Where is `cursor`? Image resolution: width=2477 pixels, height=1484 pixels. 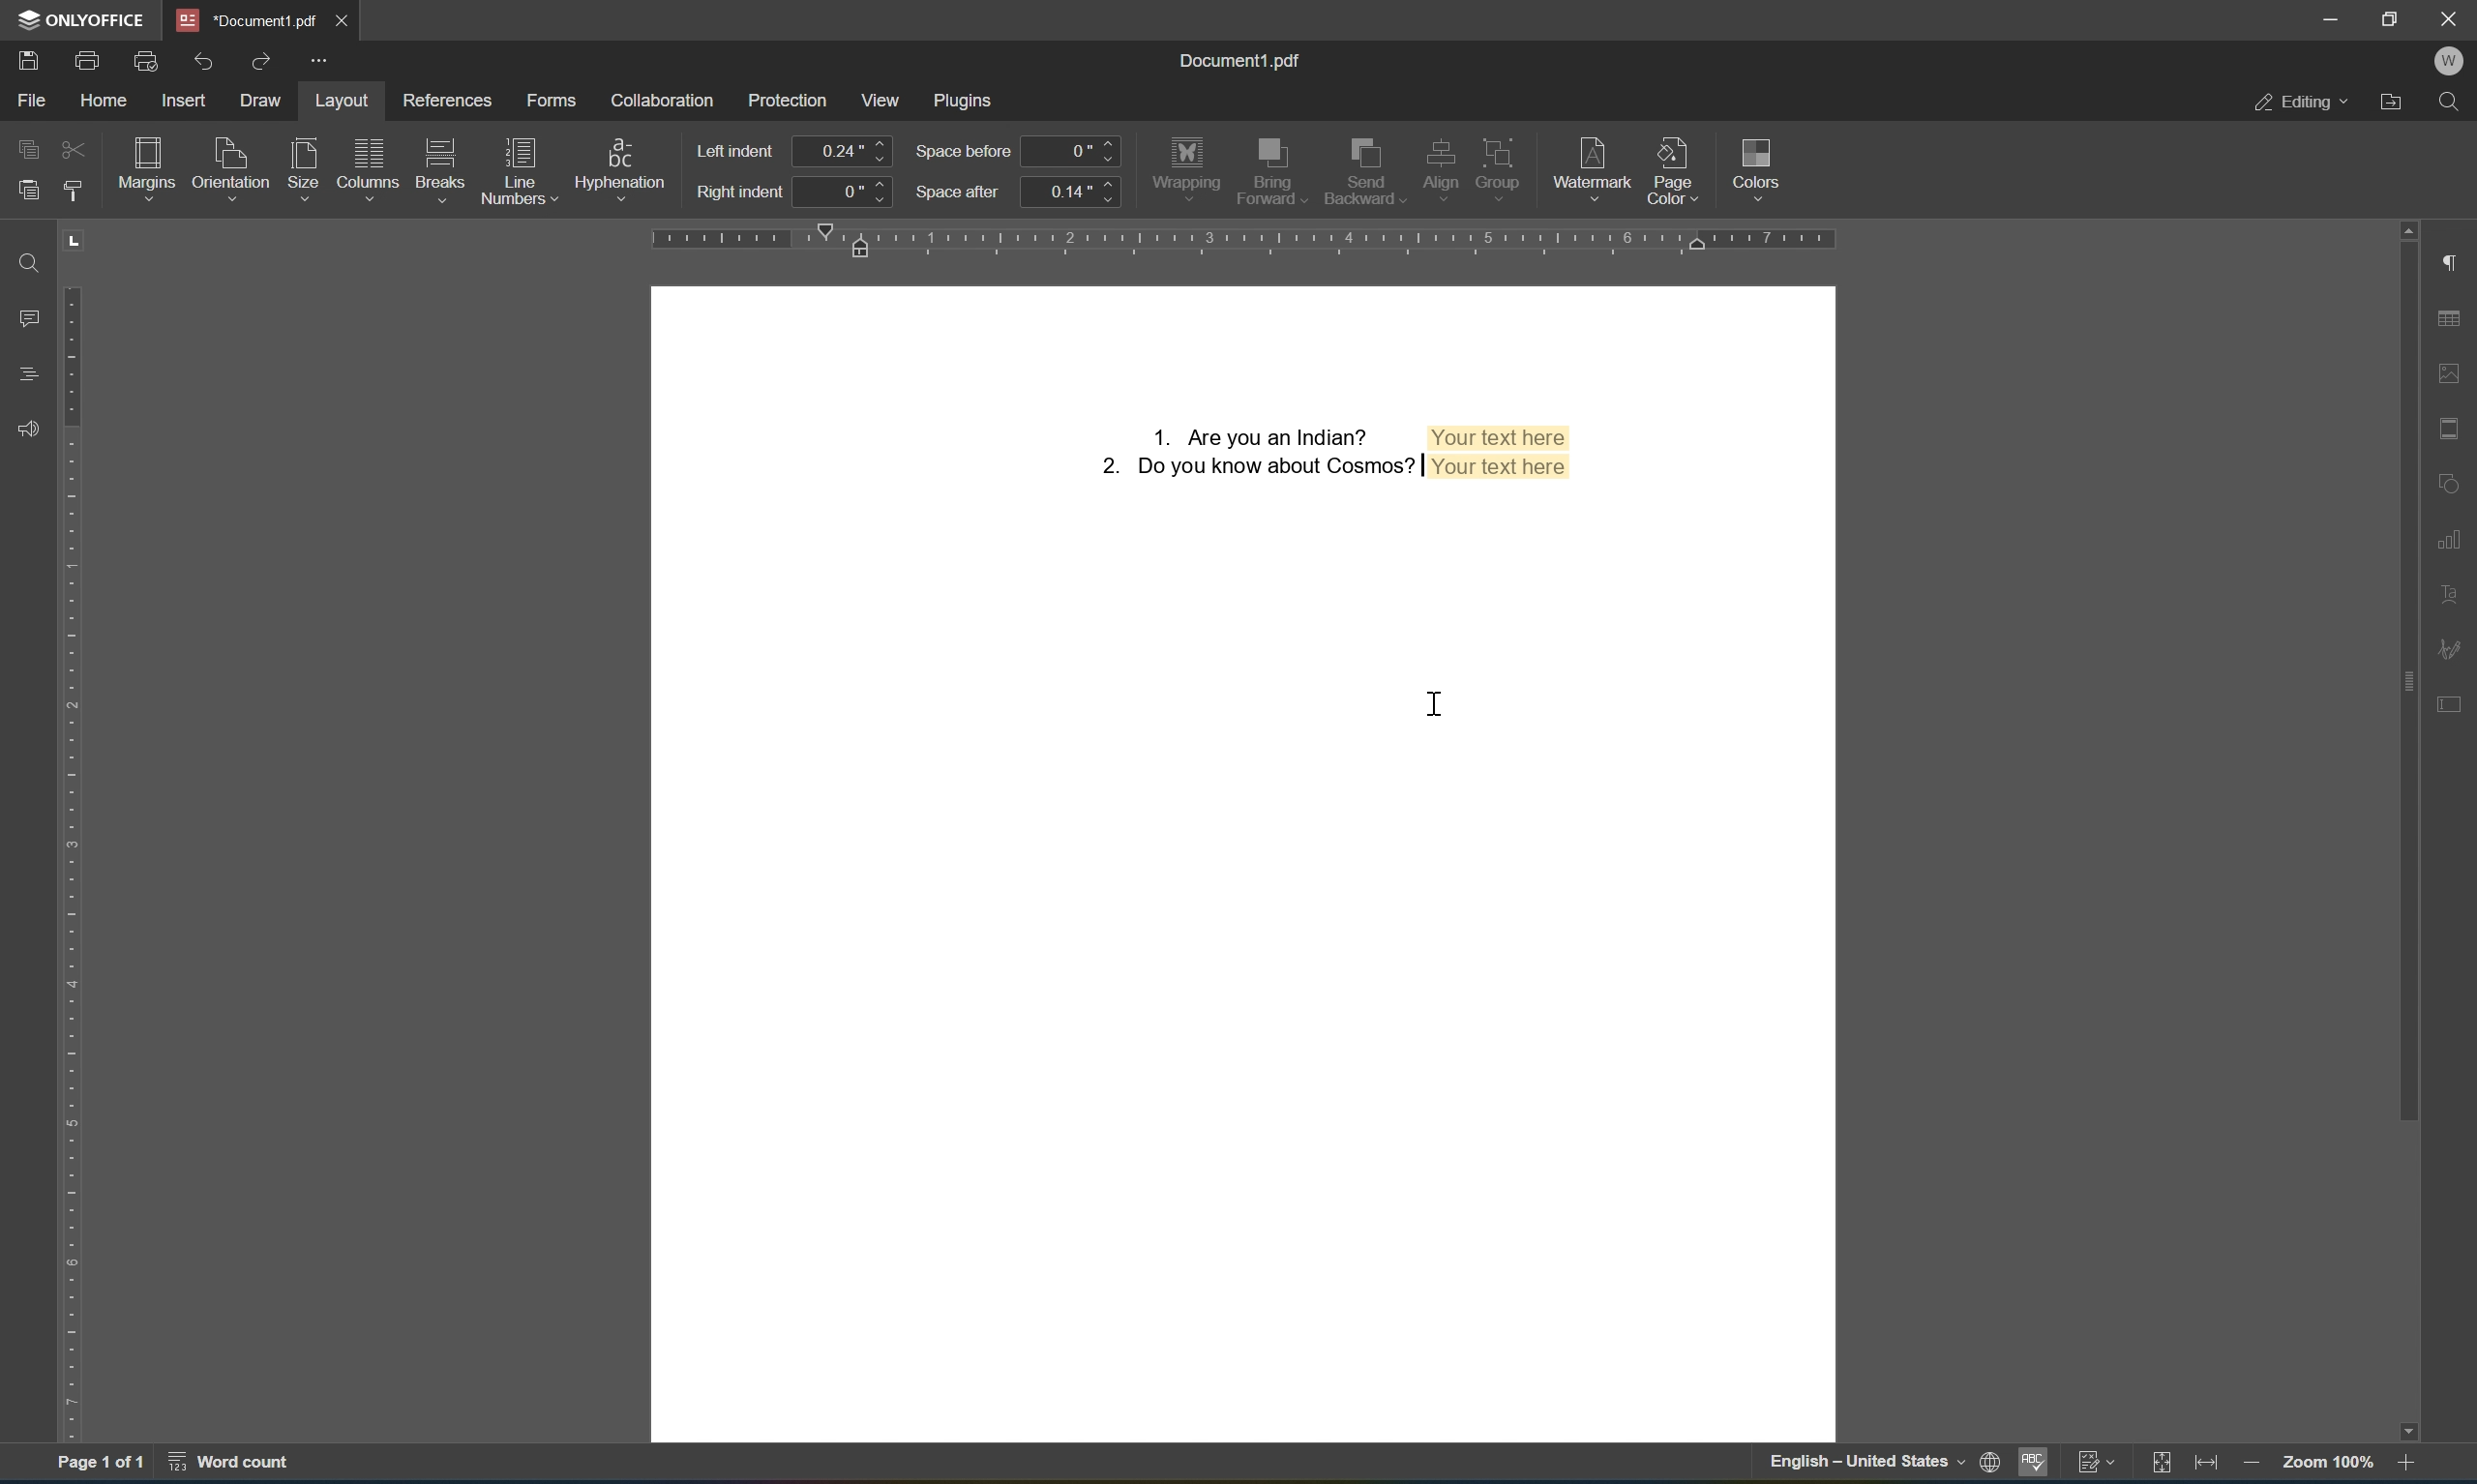 cursor is located at coordinates (1431, 705).